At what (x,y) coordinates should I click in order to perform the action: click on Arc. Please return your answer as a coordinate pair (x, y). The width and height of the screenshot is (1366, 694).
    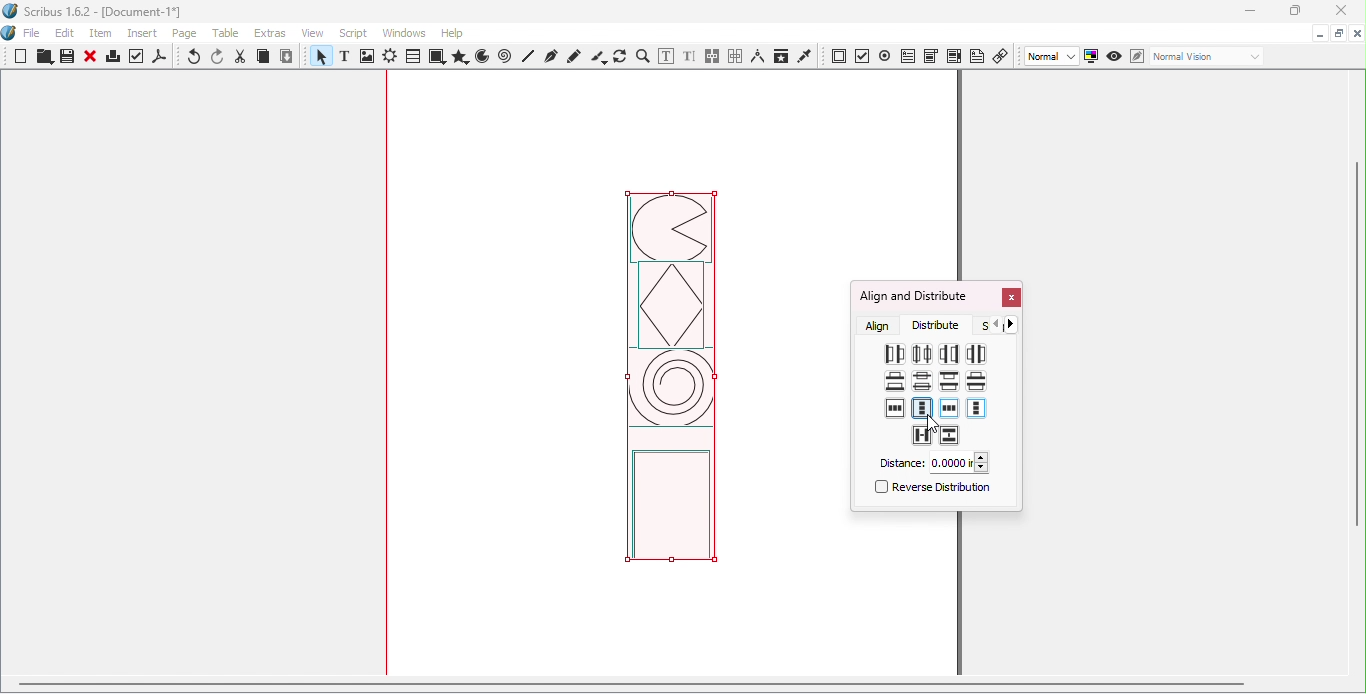
    Looking at the image, I should click on (482, 58).